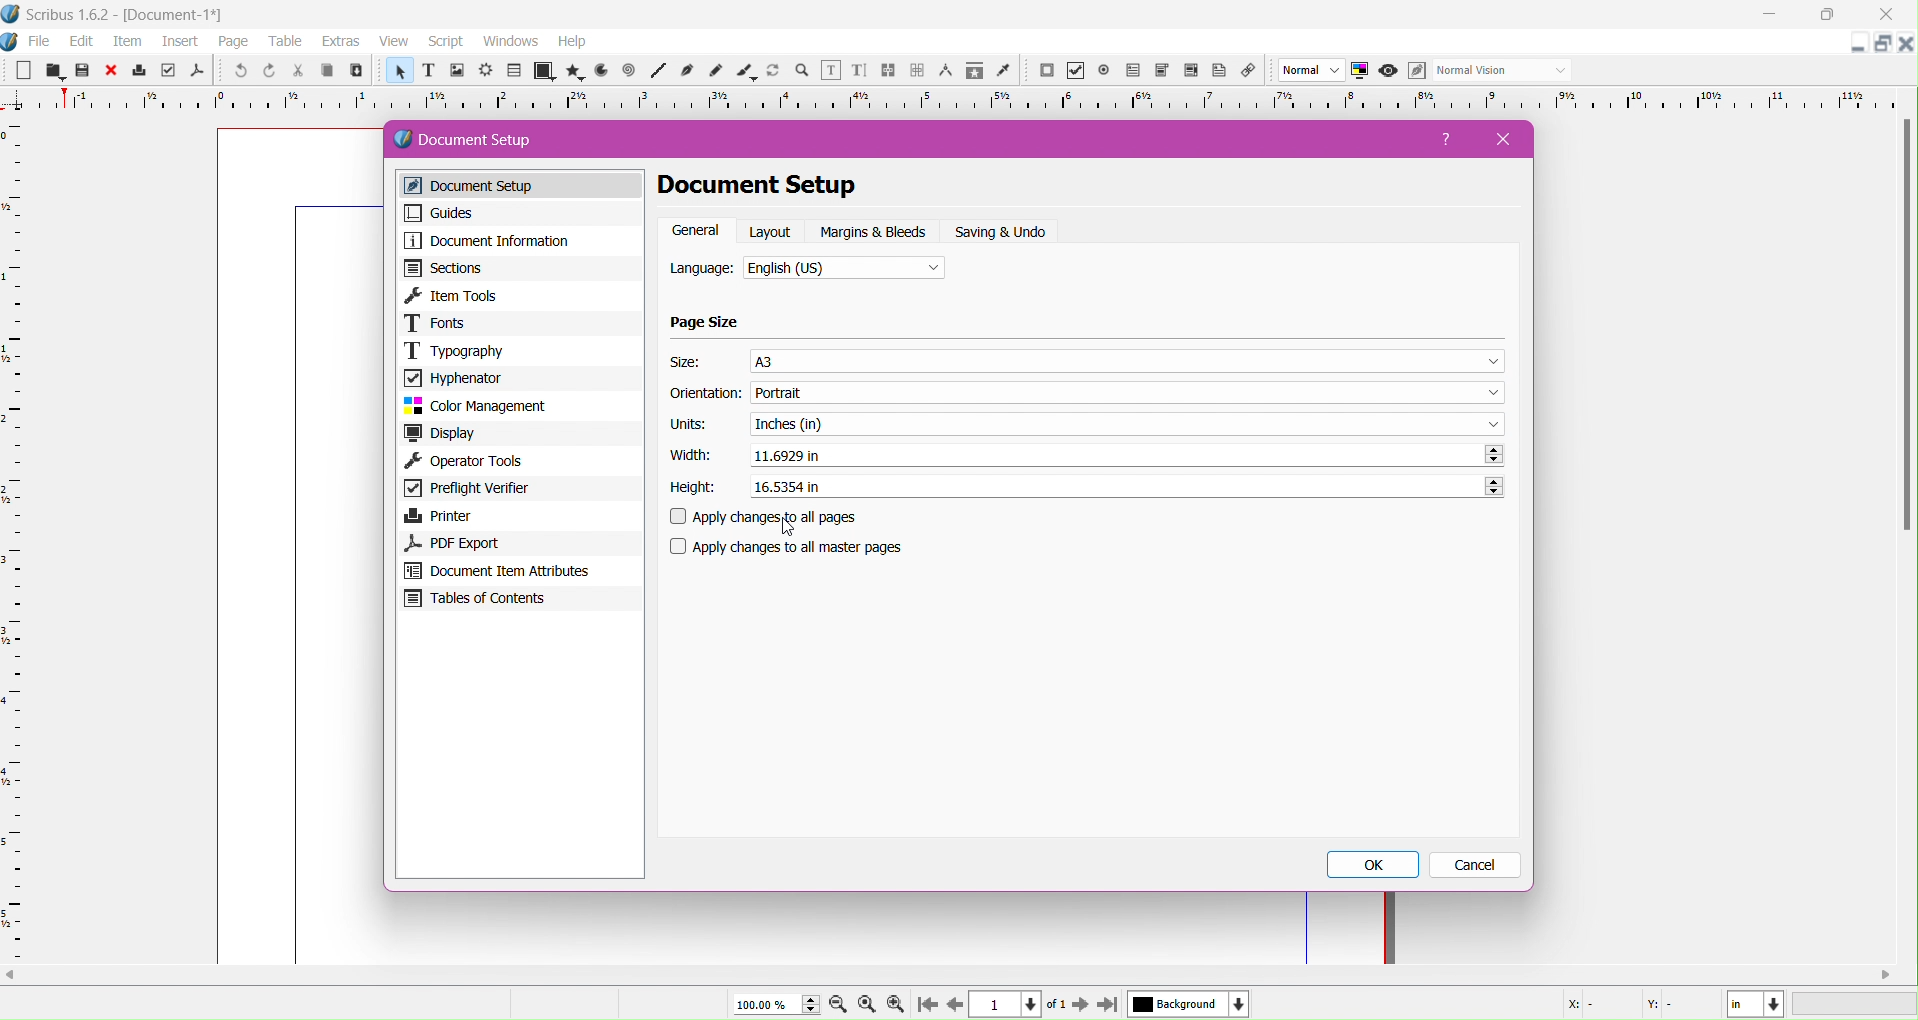 The image size is (1918, 1020). I want to click on go to next page, so click(1080, 1006).